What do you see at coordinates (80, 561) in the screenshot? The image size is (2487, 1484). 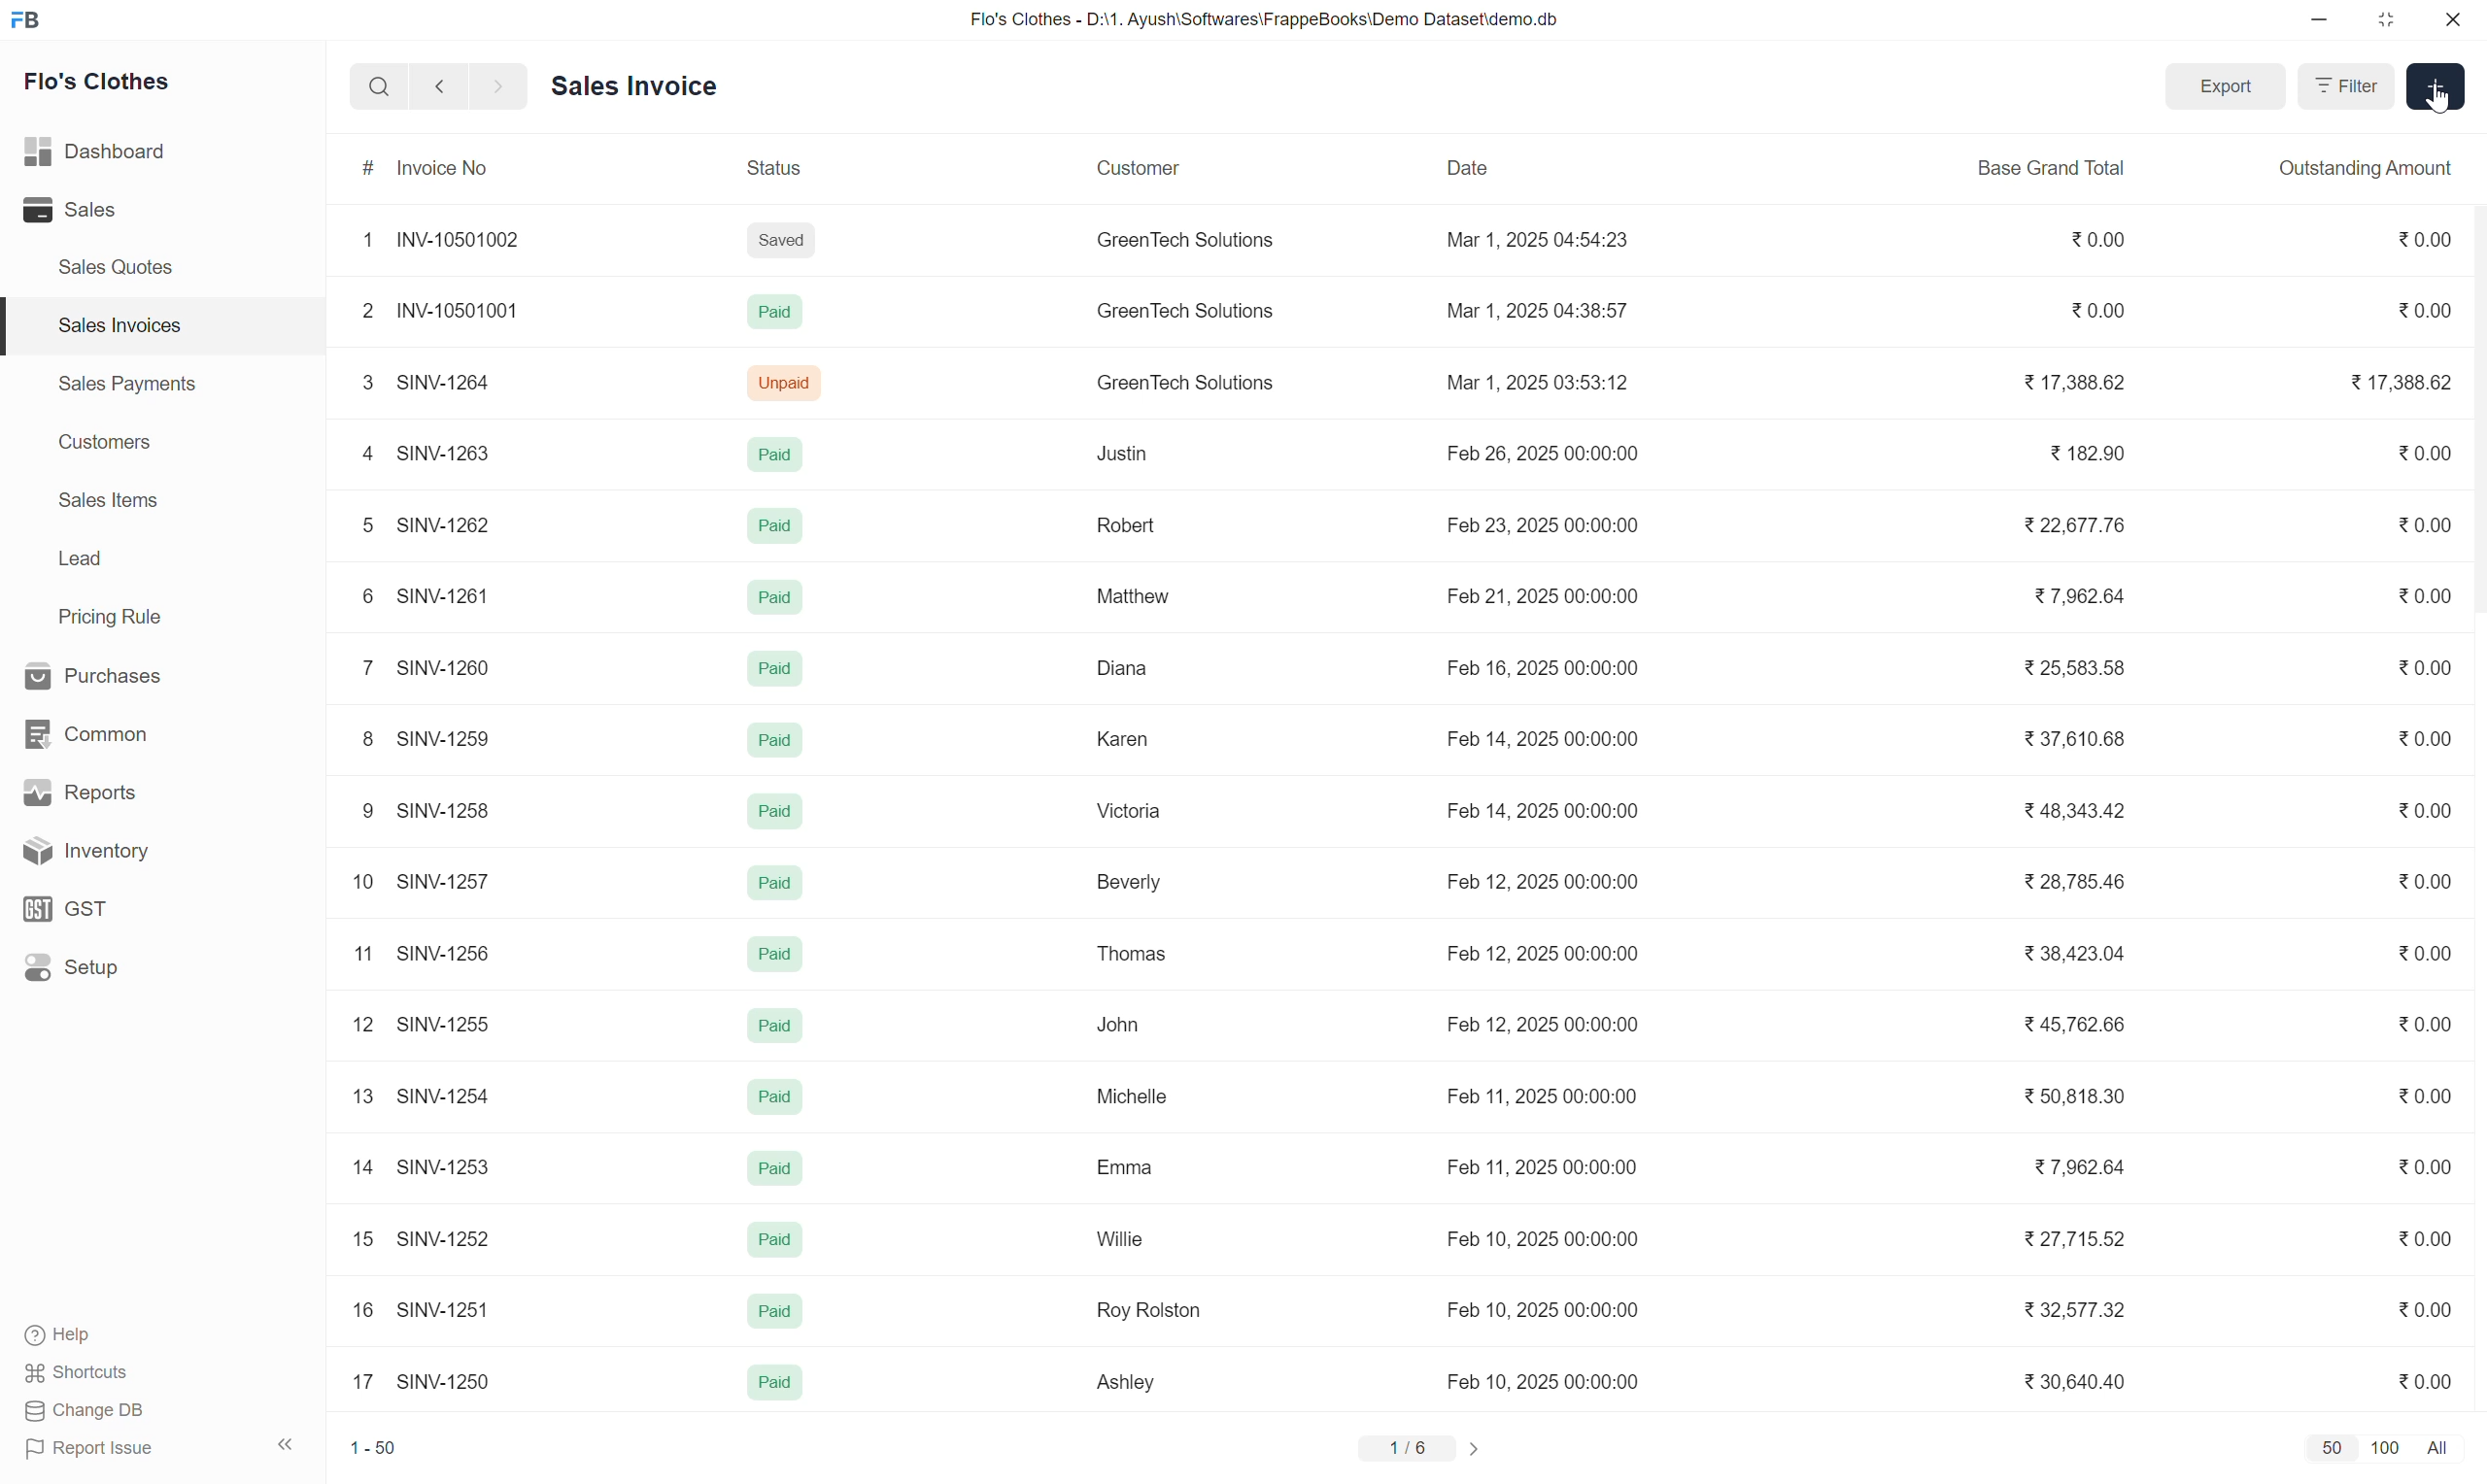 I see `Lead` at bounding box center [80, 561].